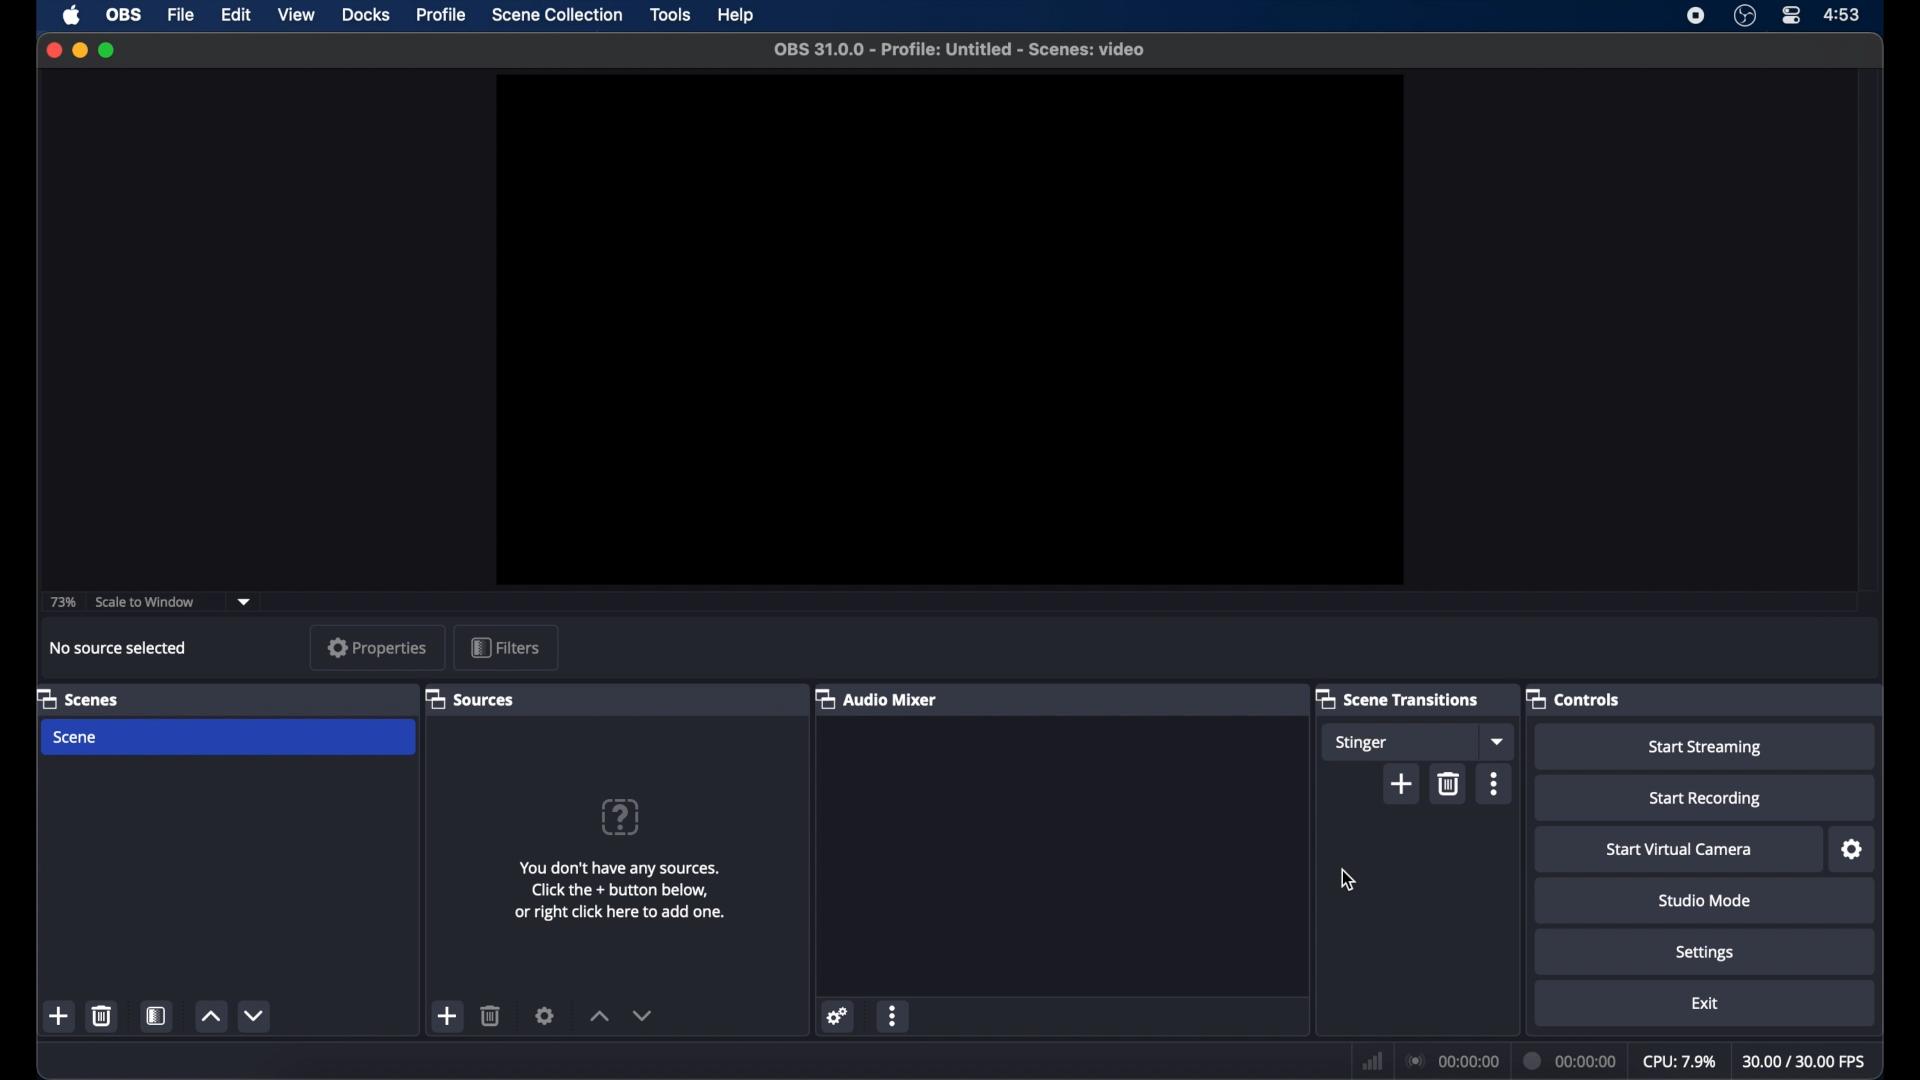  Describe the element at coordinates (1709, 748) in the screenshot. I see `start streaming` at that location.